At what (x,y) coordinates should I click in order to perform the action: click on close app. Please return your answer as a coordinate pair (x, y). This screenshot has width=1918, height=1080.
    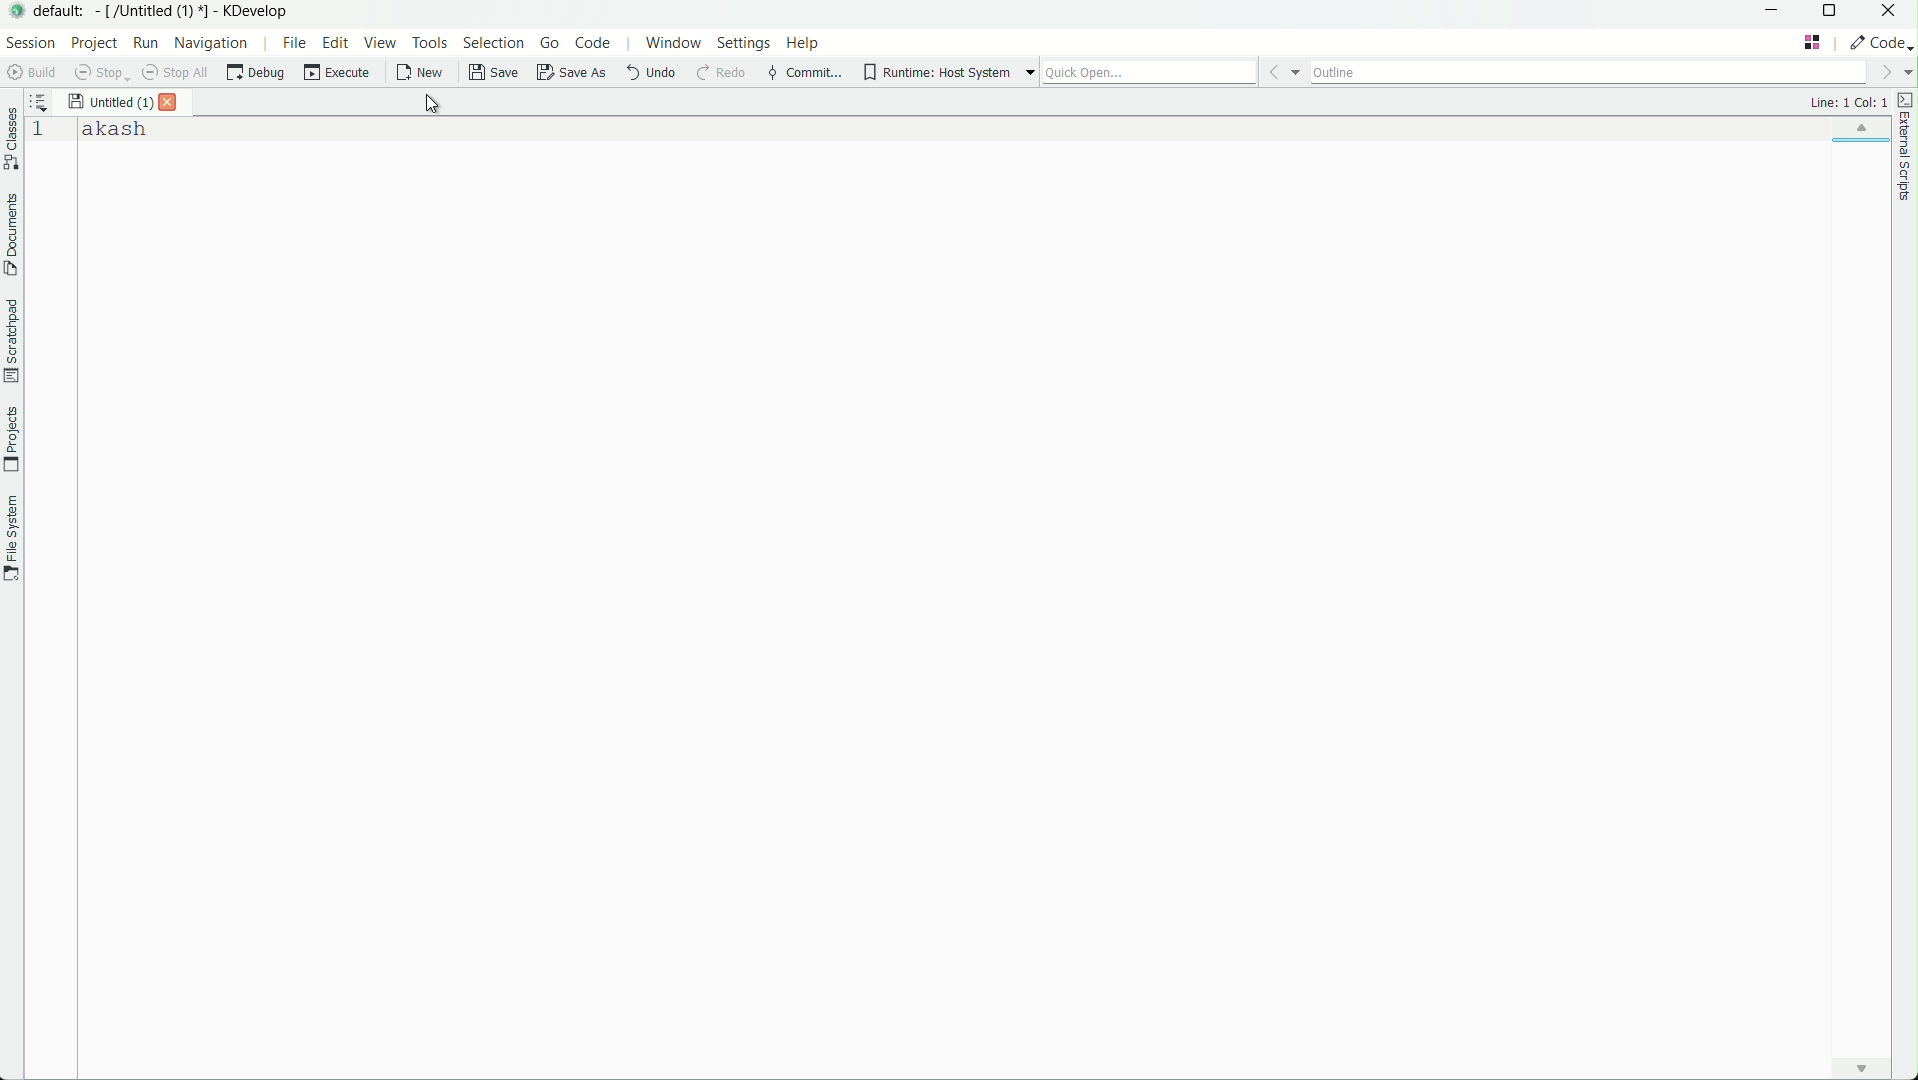
    Looking at the image, I should click on (1895, 12).